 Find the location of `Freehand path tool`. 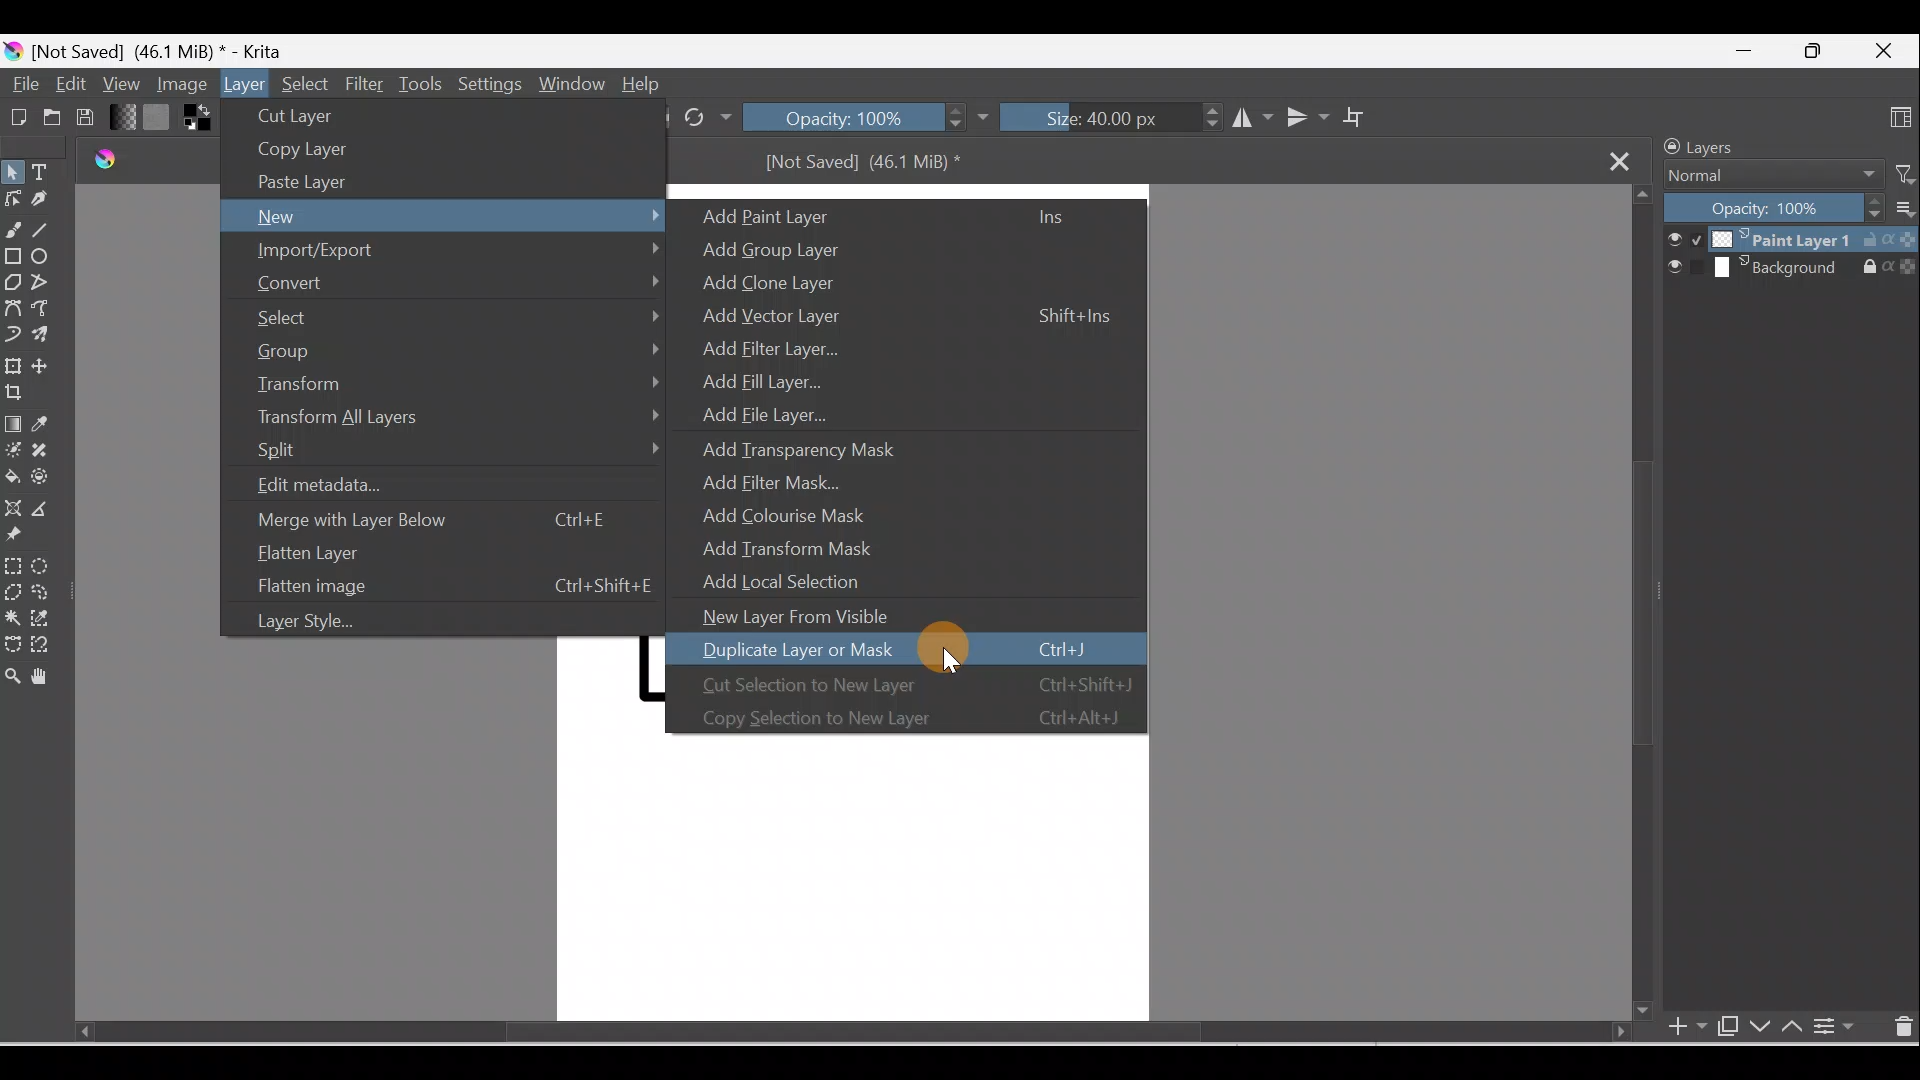

Freehand path tool is located at coordinates (50, 312).